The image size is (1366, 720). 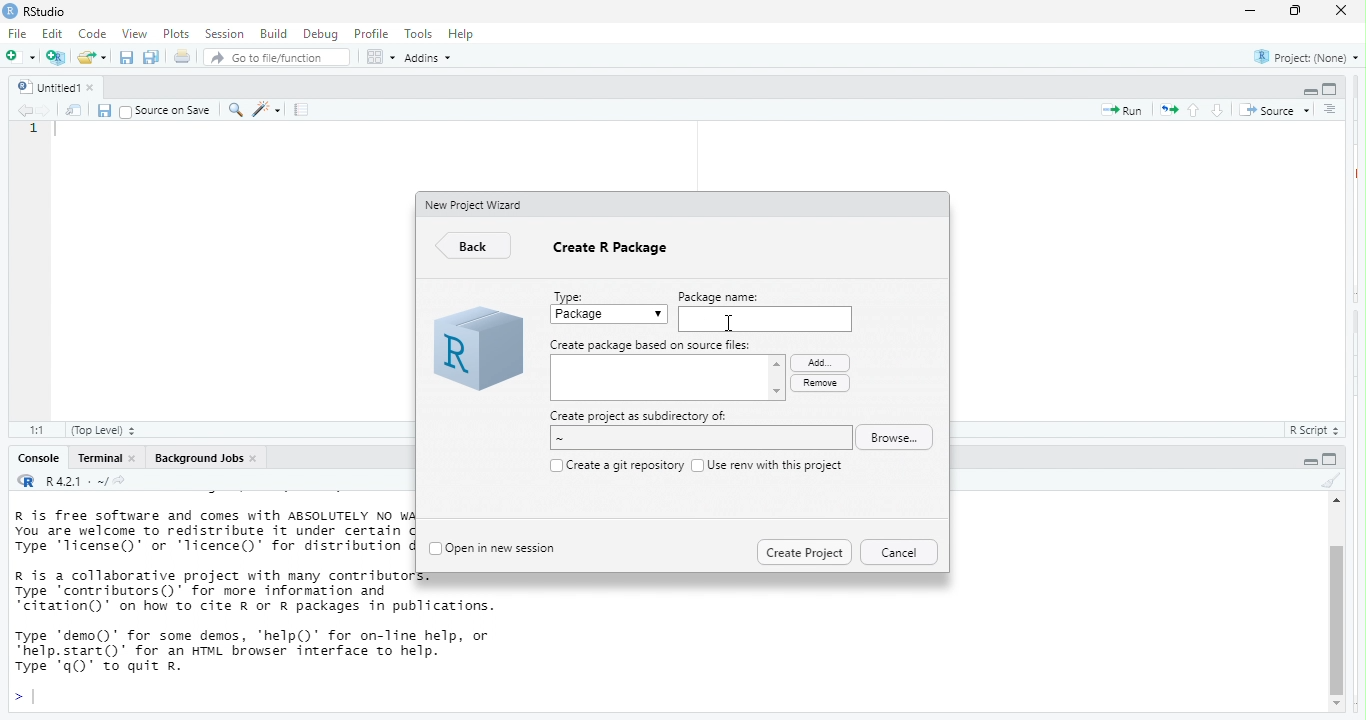 I want to click on hide r script, so click(x=1307, y=91).